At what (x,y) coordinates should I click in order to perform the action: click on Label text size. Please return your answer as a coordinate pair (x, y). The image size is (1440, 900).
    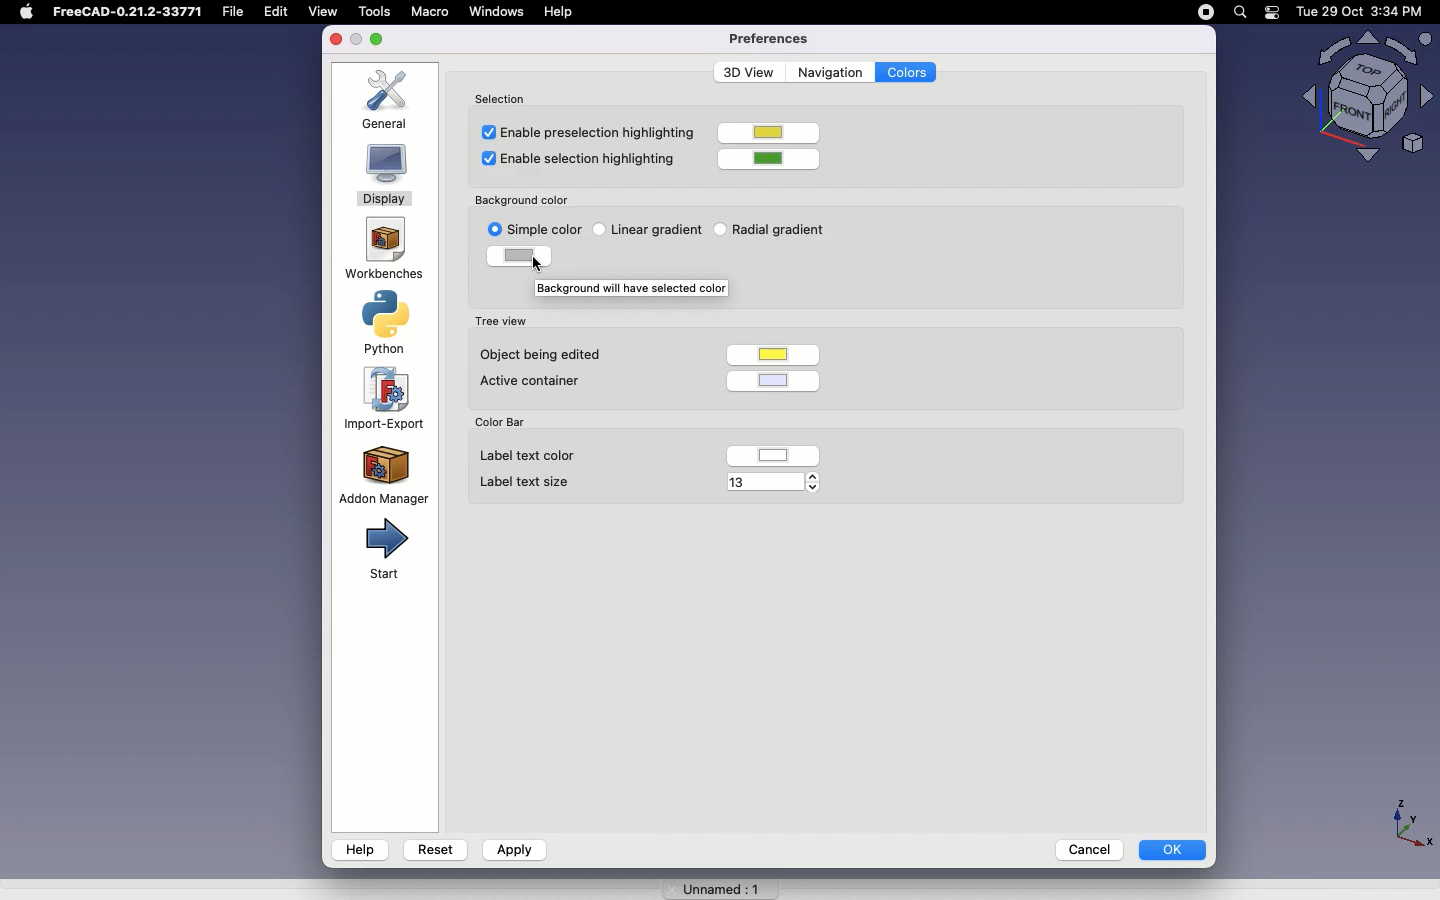
    Looking at the image, I should click on (526, 481).